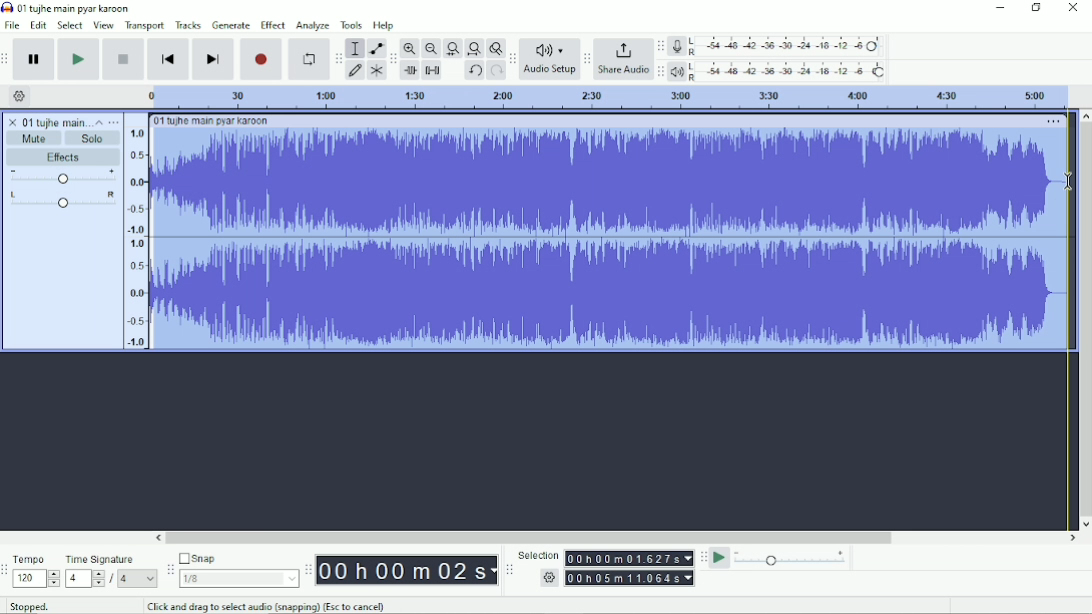 This screenshot has width=1092, height=614. What do you see at coordinates (412, 71) in the screenshot?
I see `Trim audio outside selection` at bounding box center [412, 71].